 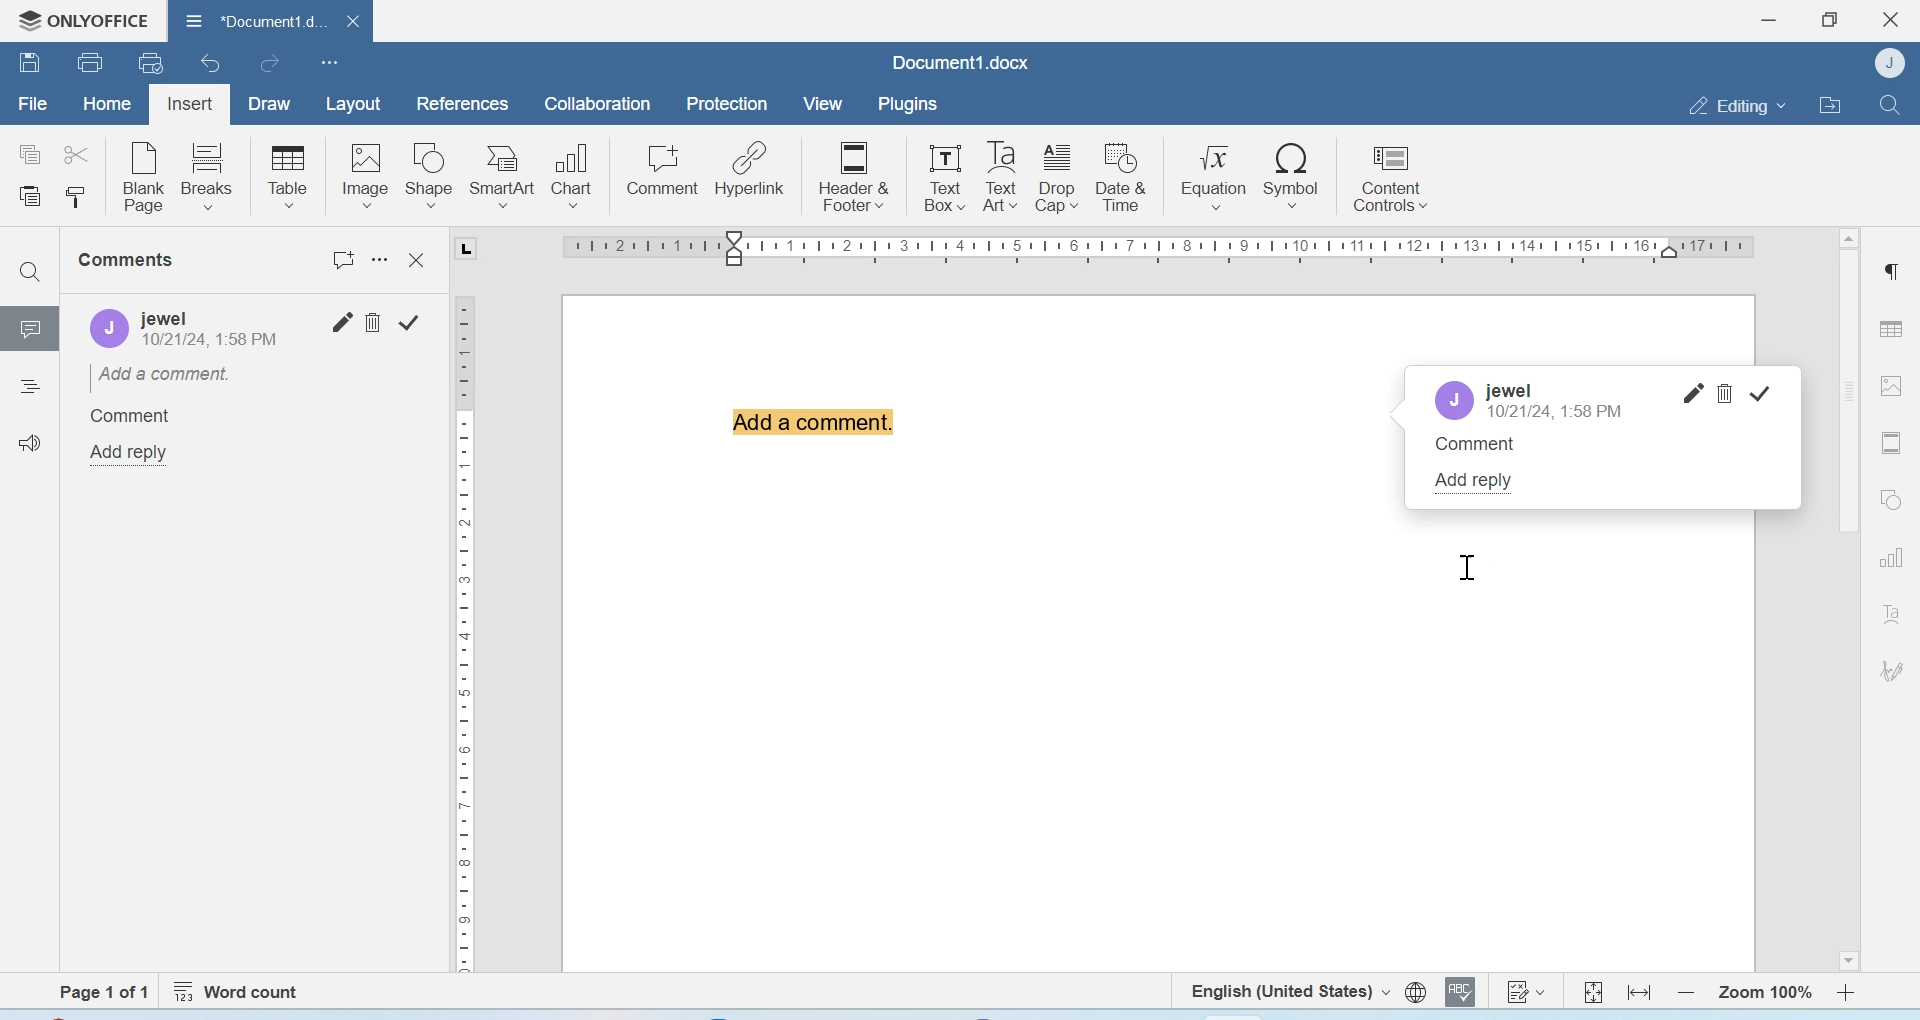 What do you see at coordinates (1466, 566) in the screenshot?
I see `cursor` at bounding box center [1466, 566].